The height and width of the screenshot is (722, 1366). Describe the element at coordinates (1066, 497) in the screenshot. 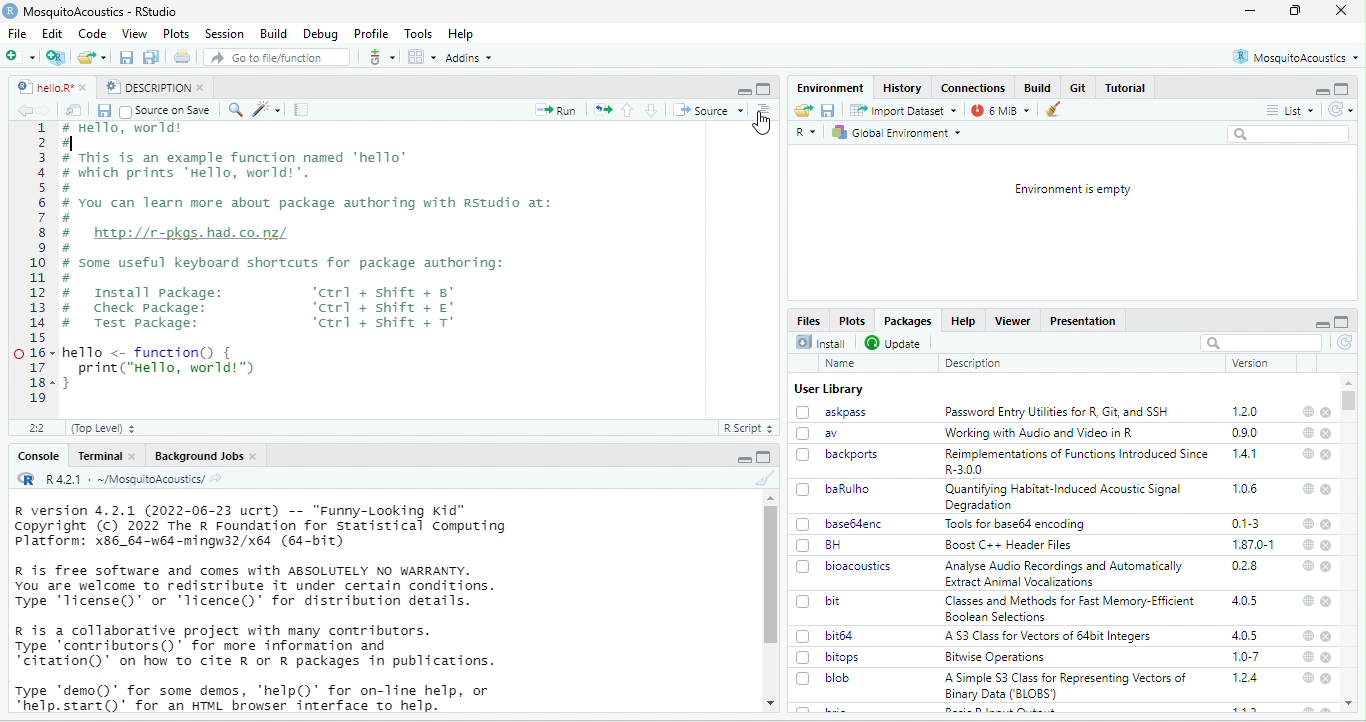

I see `‘Quantifying Habitat-Induced Acoustic Signal Degradation` at that location.